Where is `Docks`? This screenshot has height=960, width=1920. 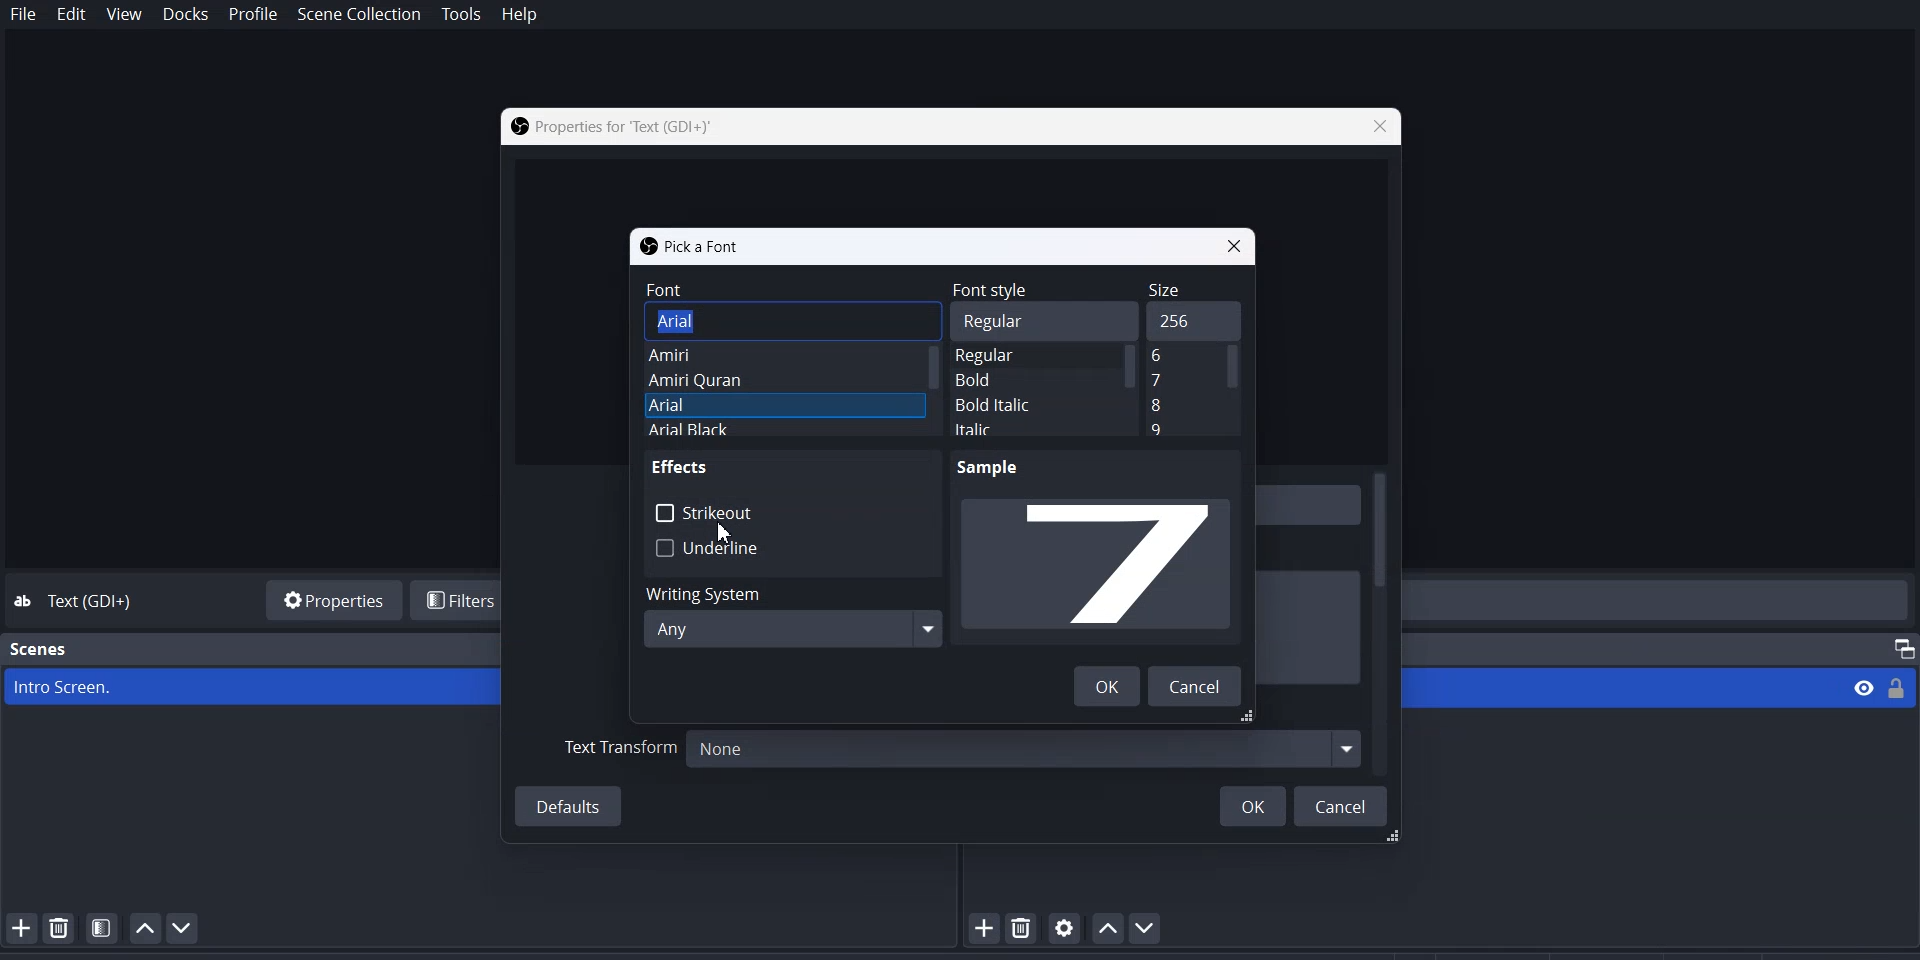
Docks is located at coordinates (185, 15).